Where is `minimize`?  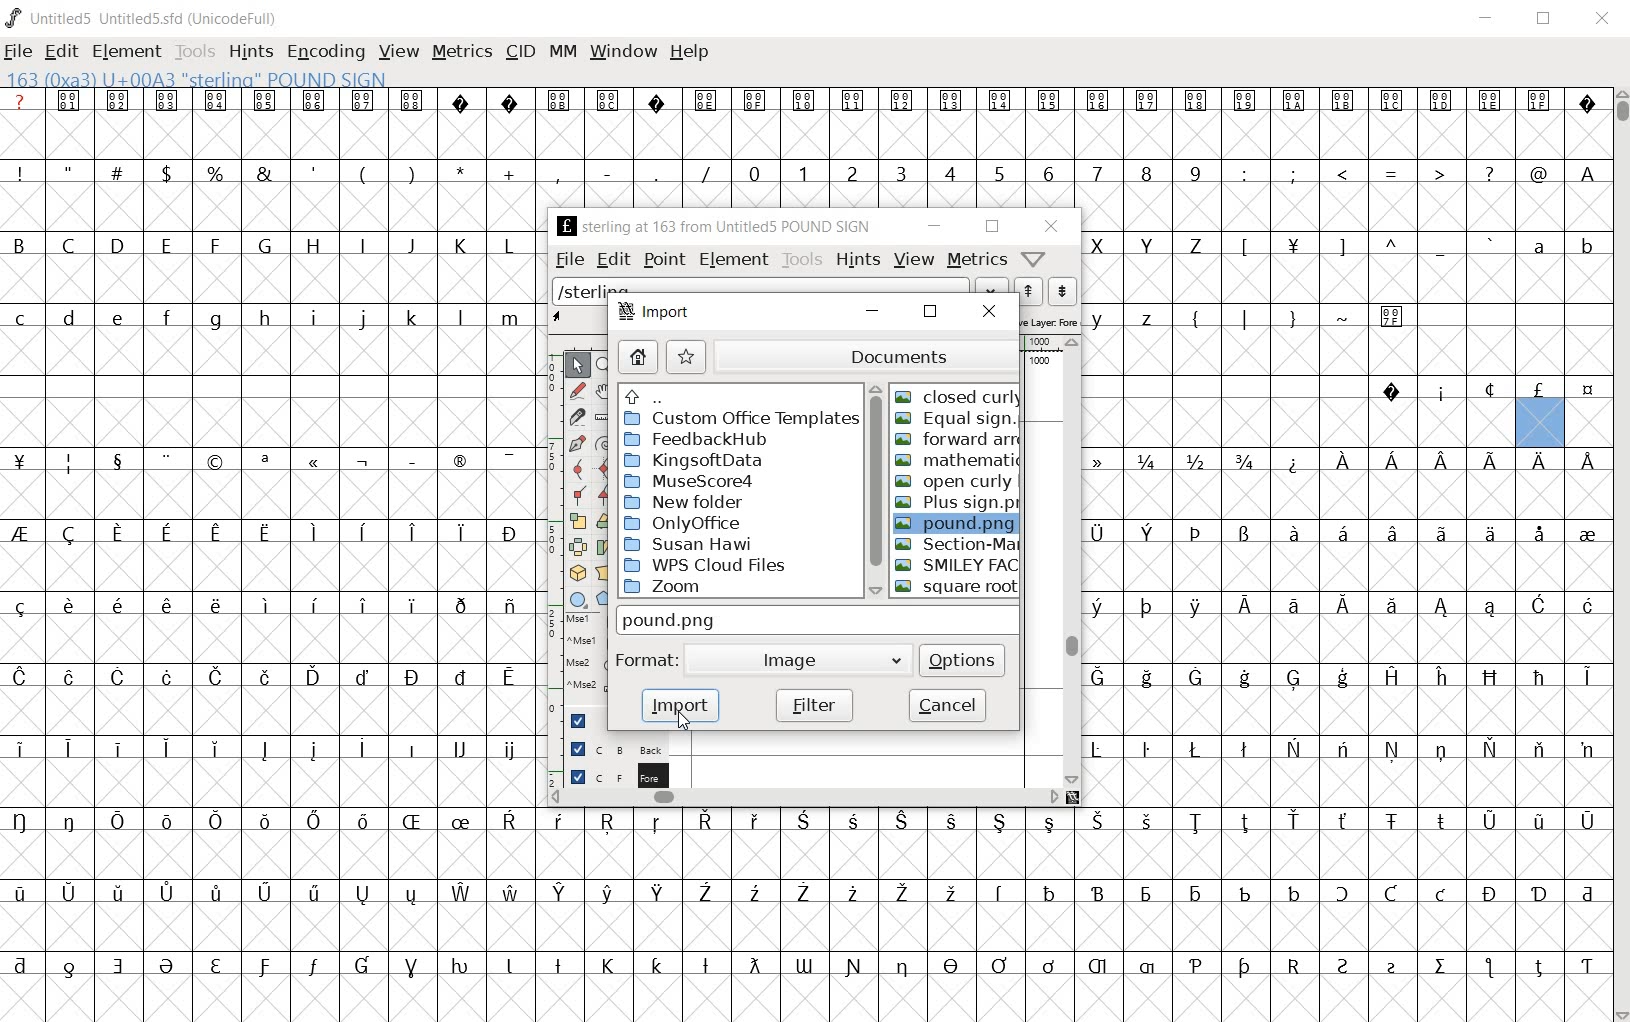 minimize is located at coordinates (873, 310).